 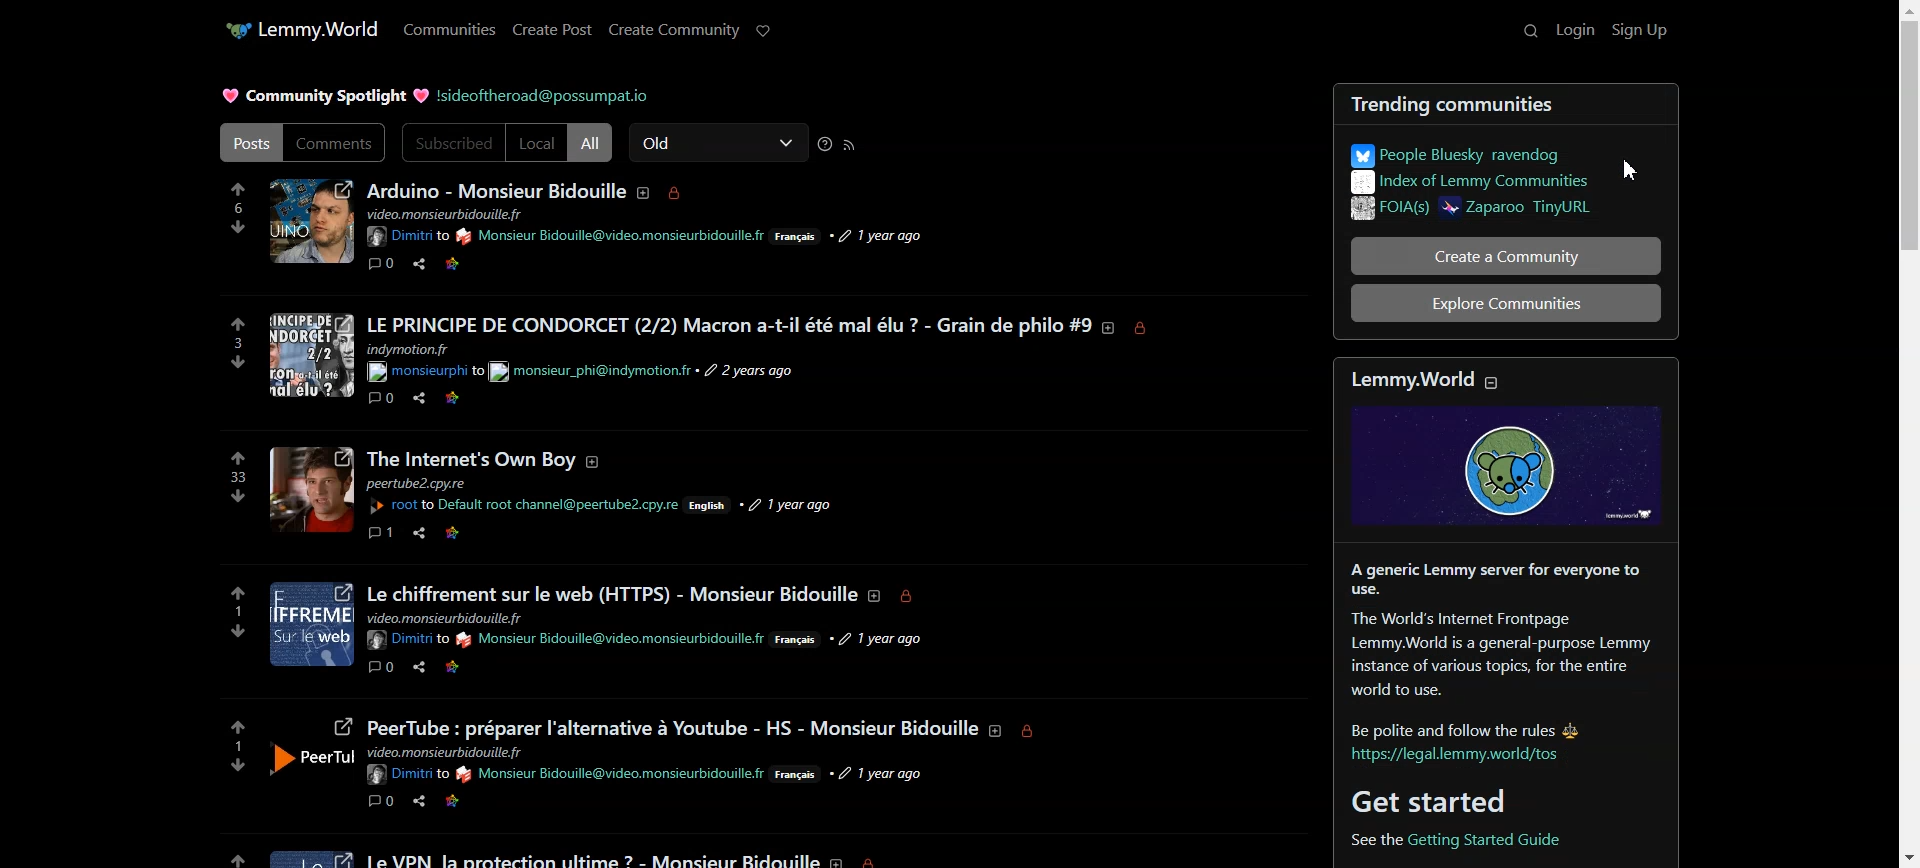 What do you see at coordinates (1459, 761) in the screenshot?
I see `hyperlink` at bounding box center [1459, 761].